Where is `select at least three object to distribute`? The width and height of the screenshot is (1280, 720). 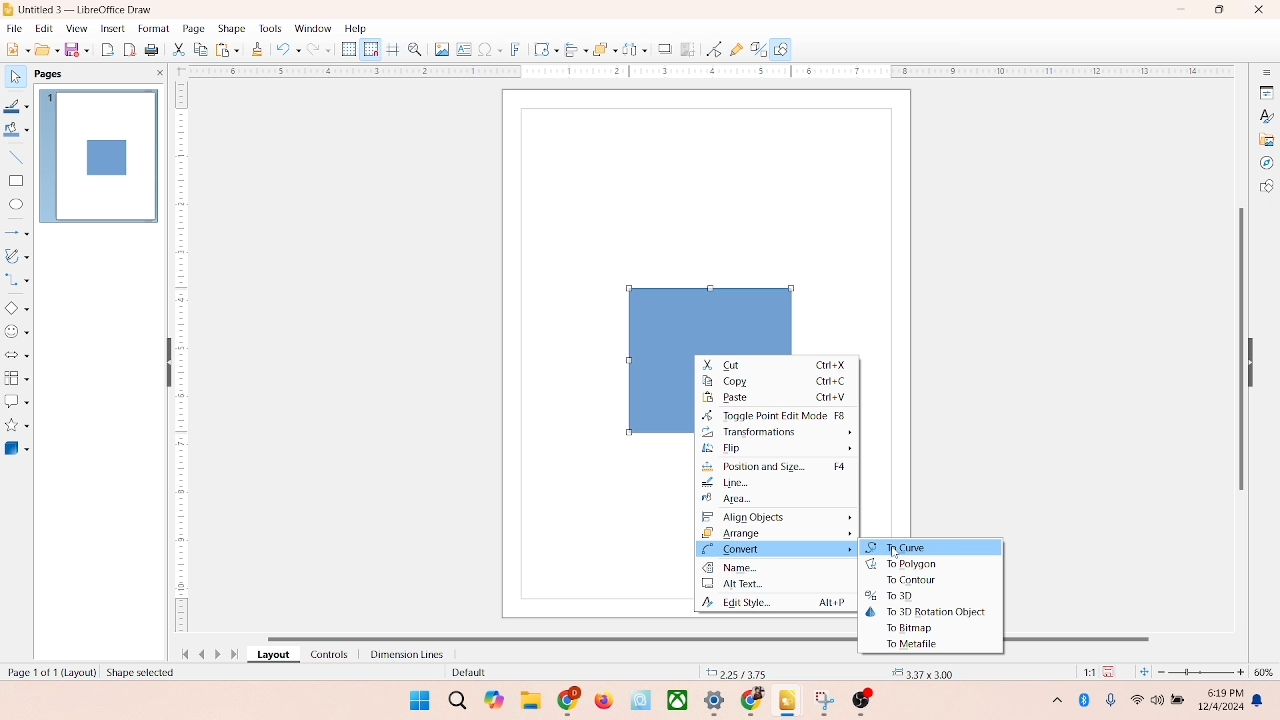
select at least three object to distribute is located at coordinates (630, 50).